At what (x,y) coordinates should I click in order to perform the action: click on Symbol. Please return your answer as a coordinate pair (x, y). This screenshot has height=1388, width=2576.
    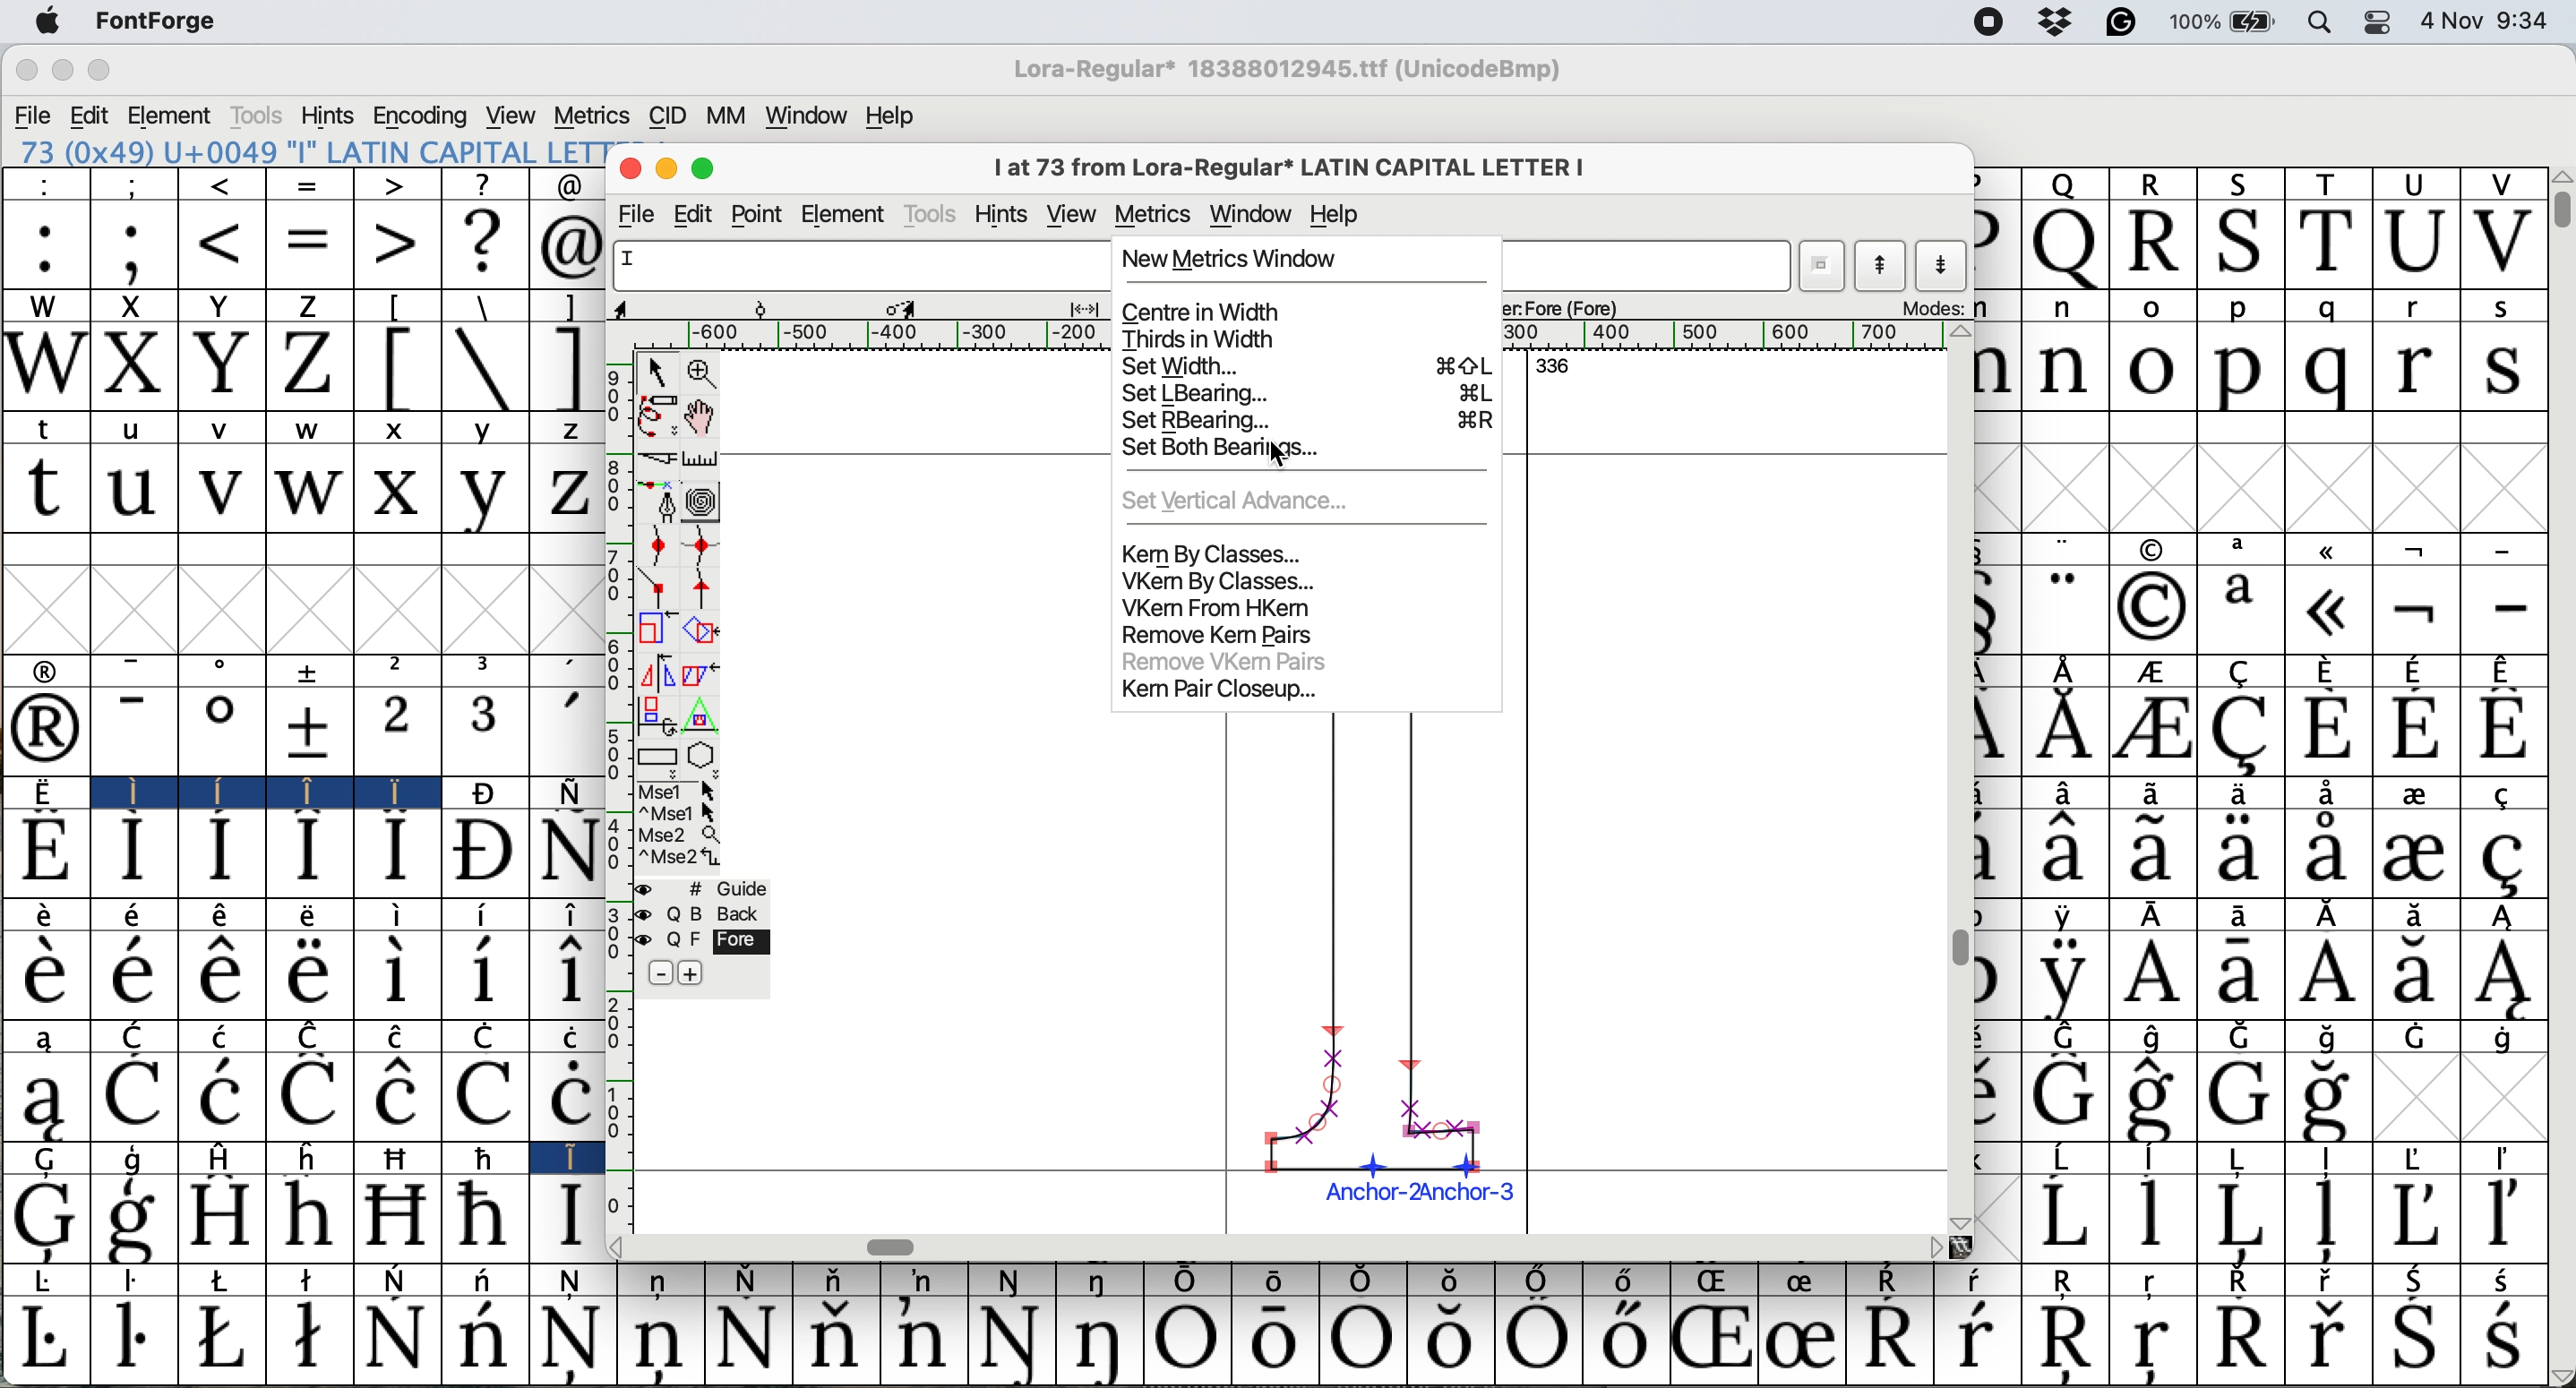
    Looking at the image, I should click on (1541, 1342).